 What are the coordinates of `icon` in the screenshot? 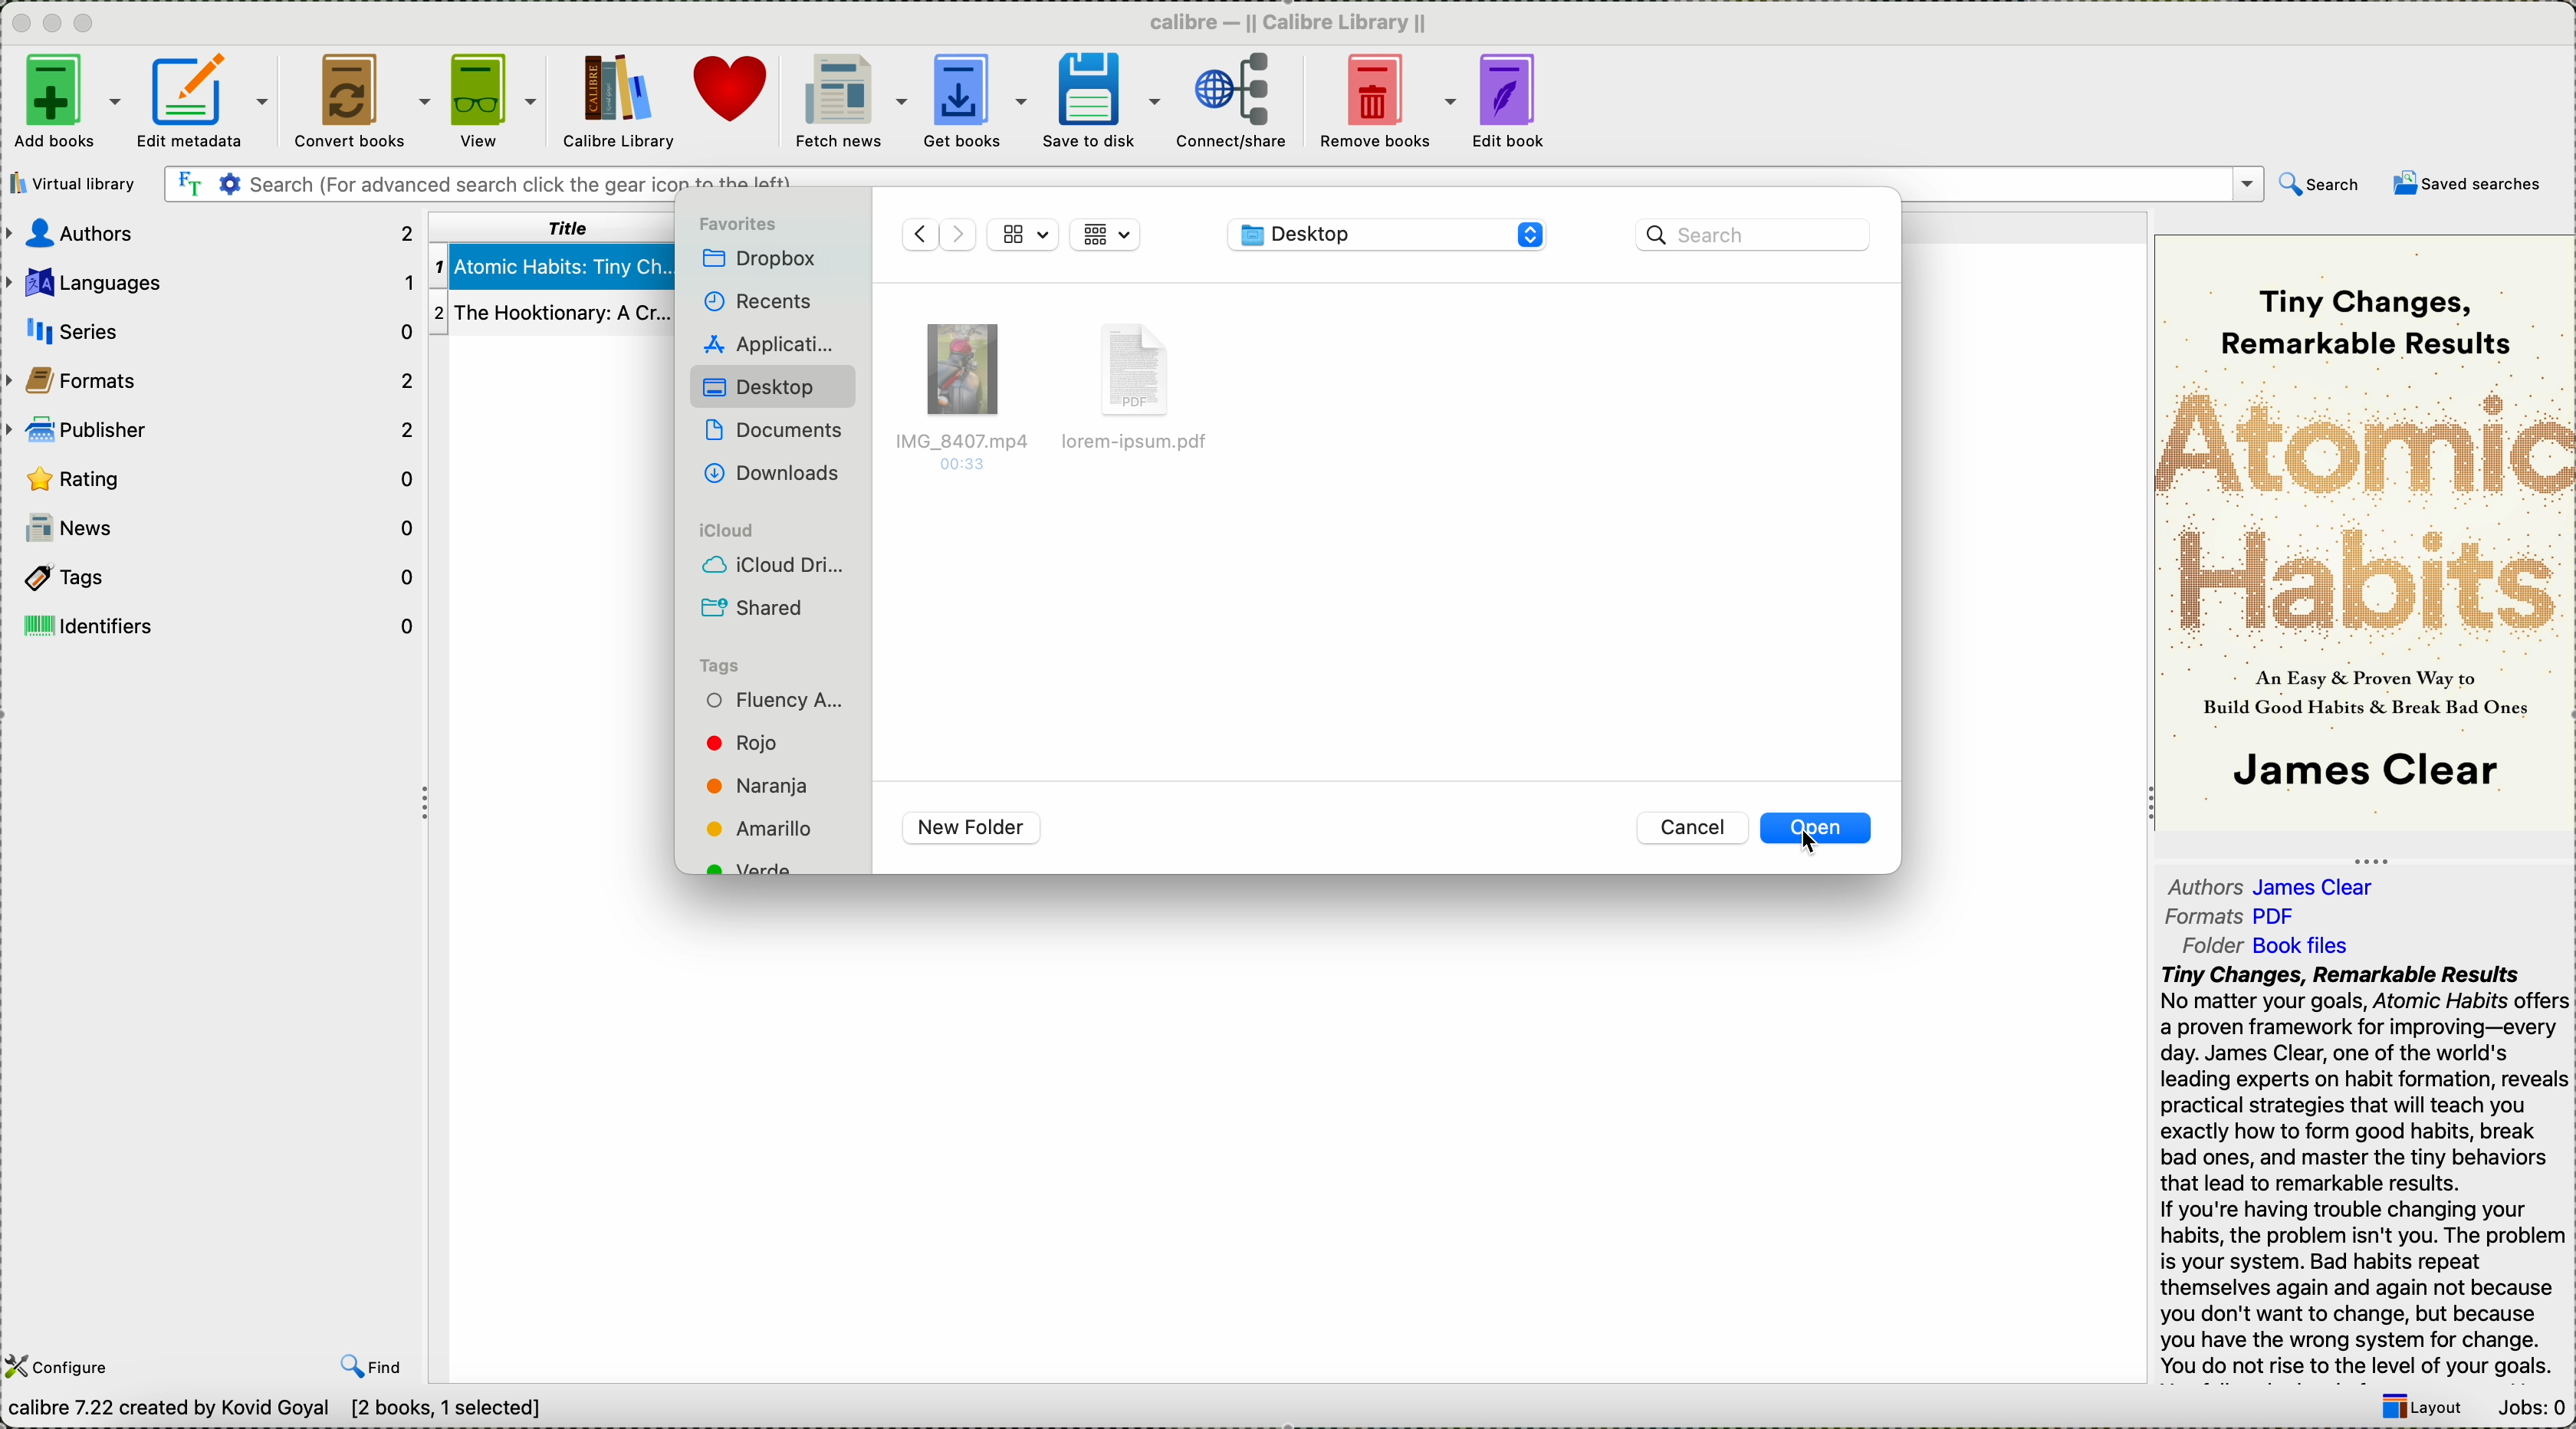 It's located at (1108, 232).